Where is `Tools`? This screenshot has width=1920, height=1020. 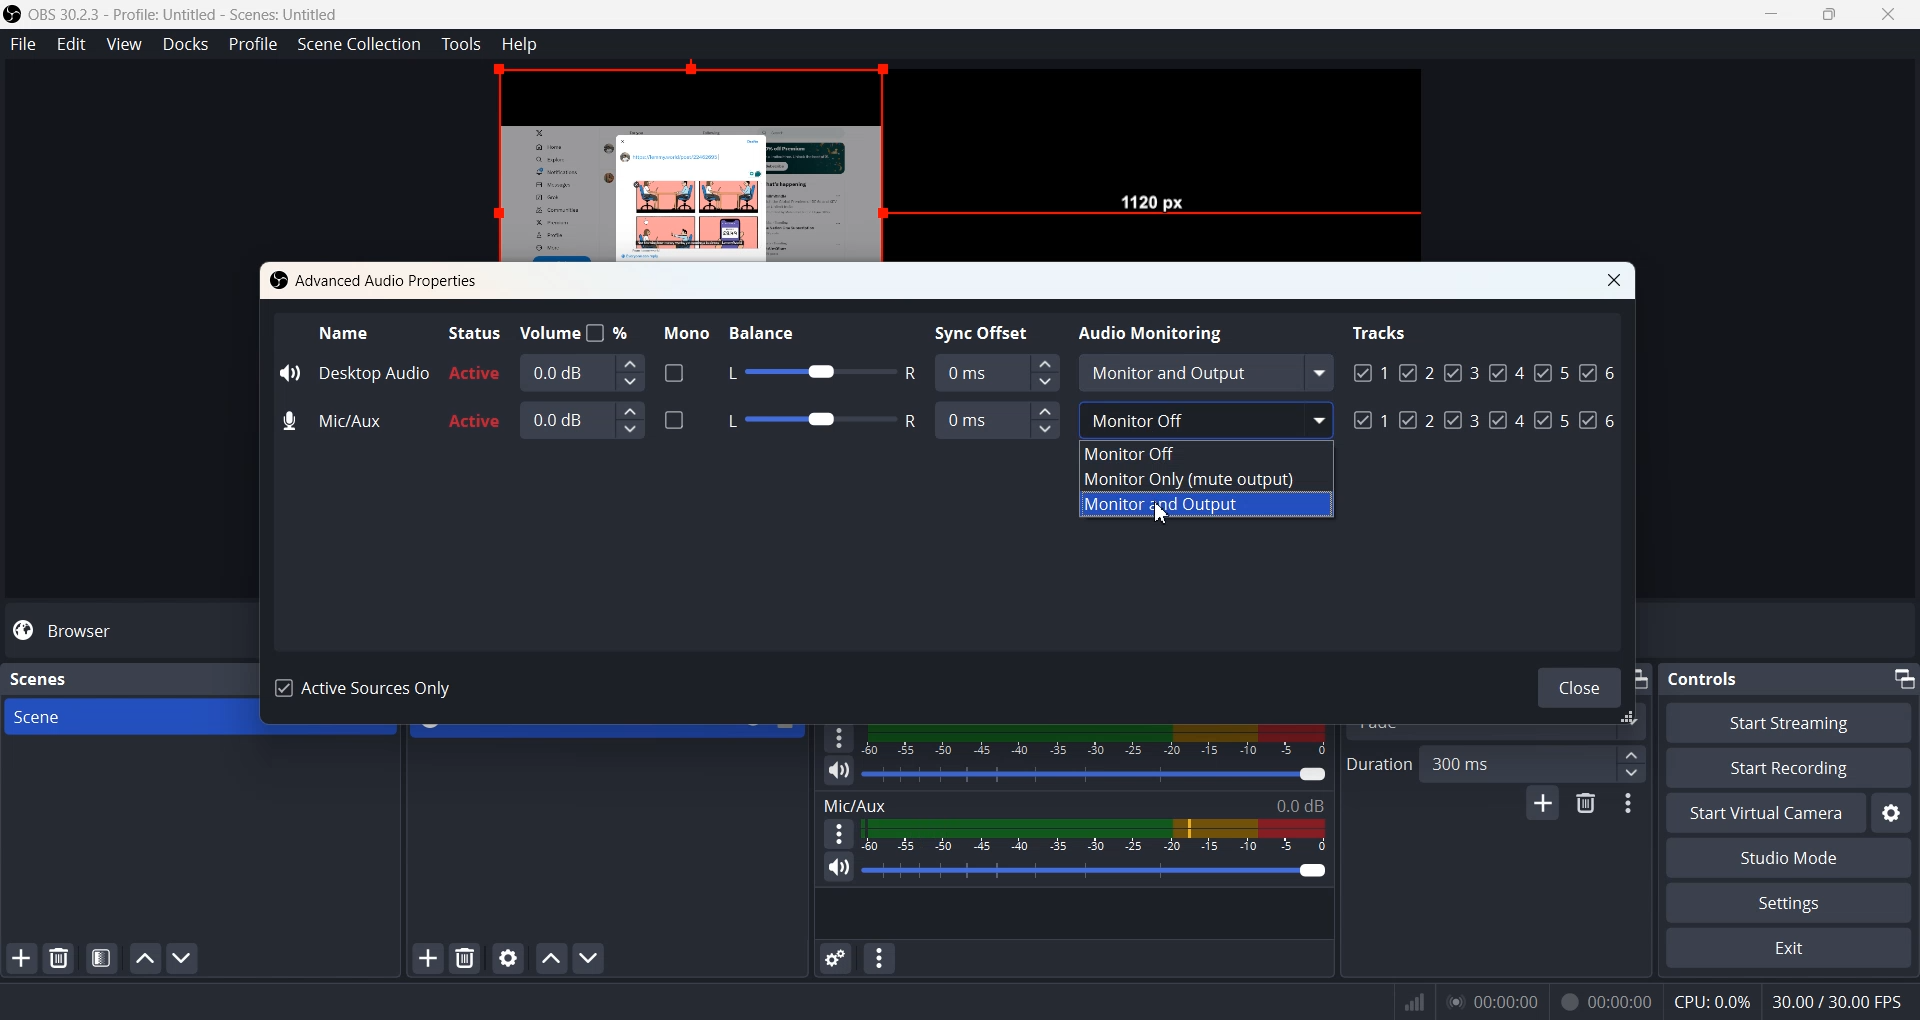
Tools is located at coordinates (462, 44).